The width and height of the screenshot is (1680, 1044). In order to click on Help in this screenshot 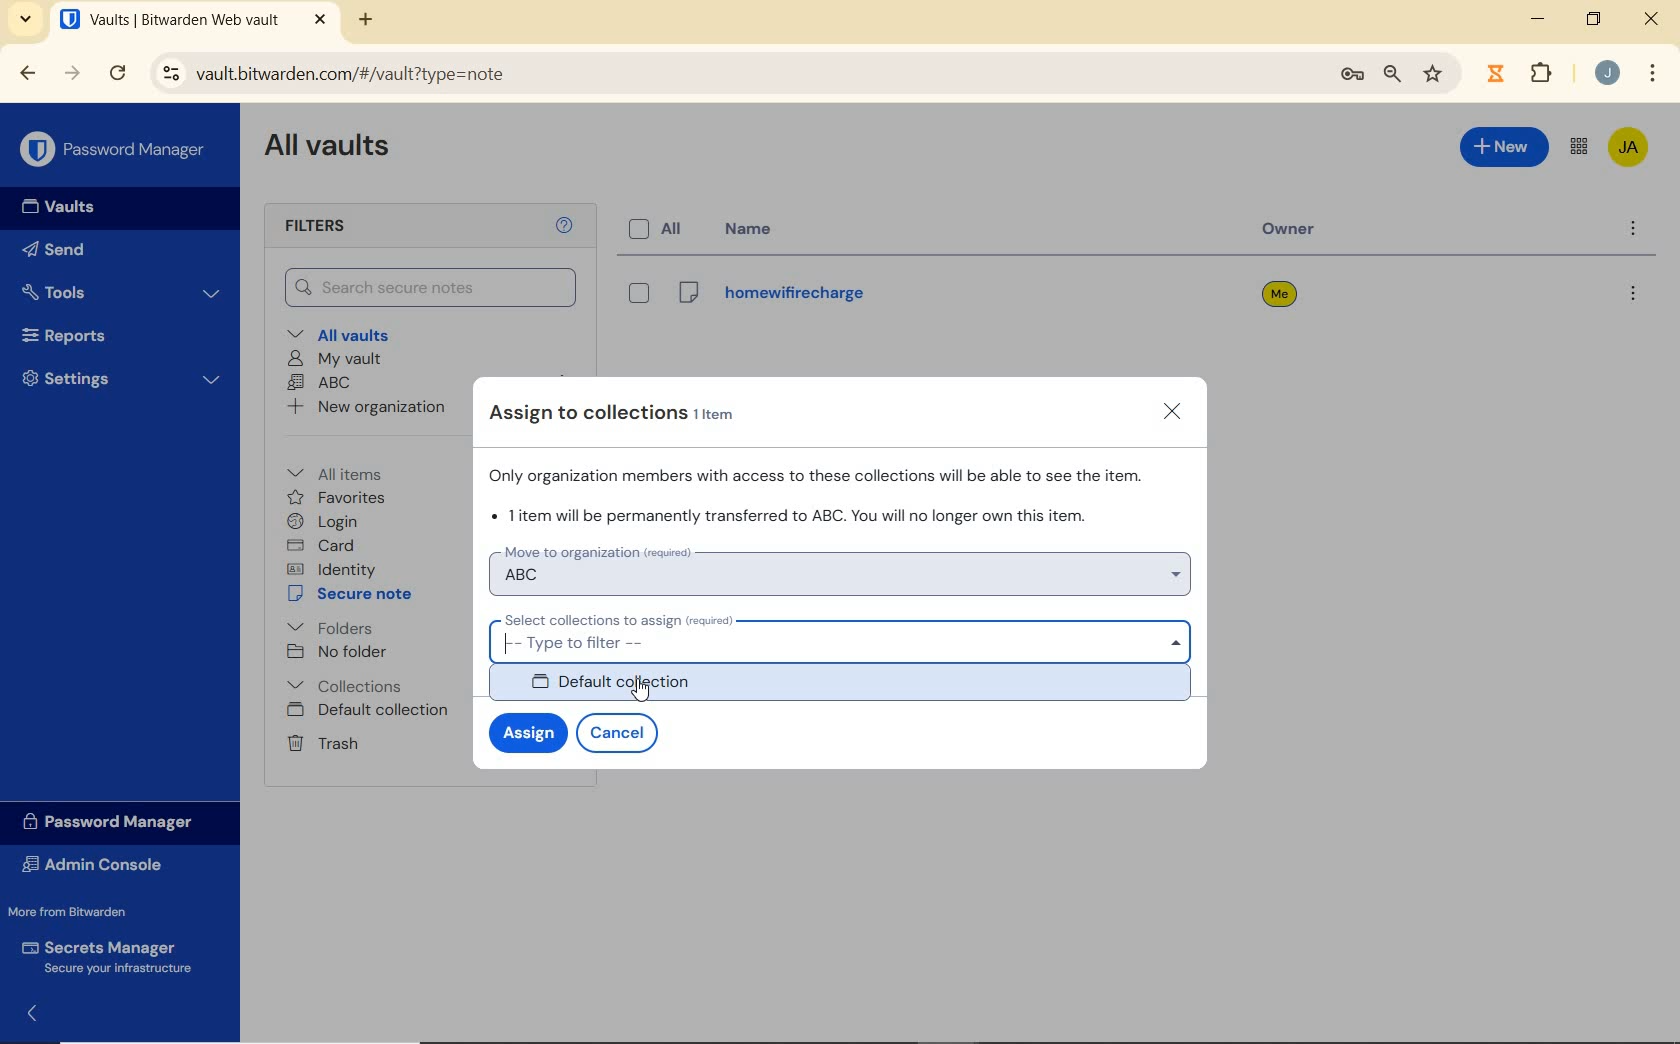, I will do `click(567, 226)`.